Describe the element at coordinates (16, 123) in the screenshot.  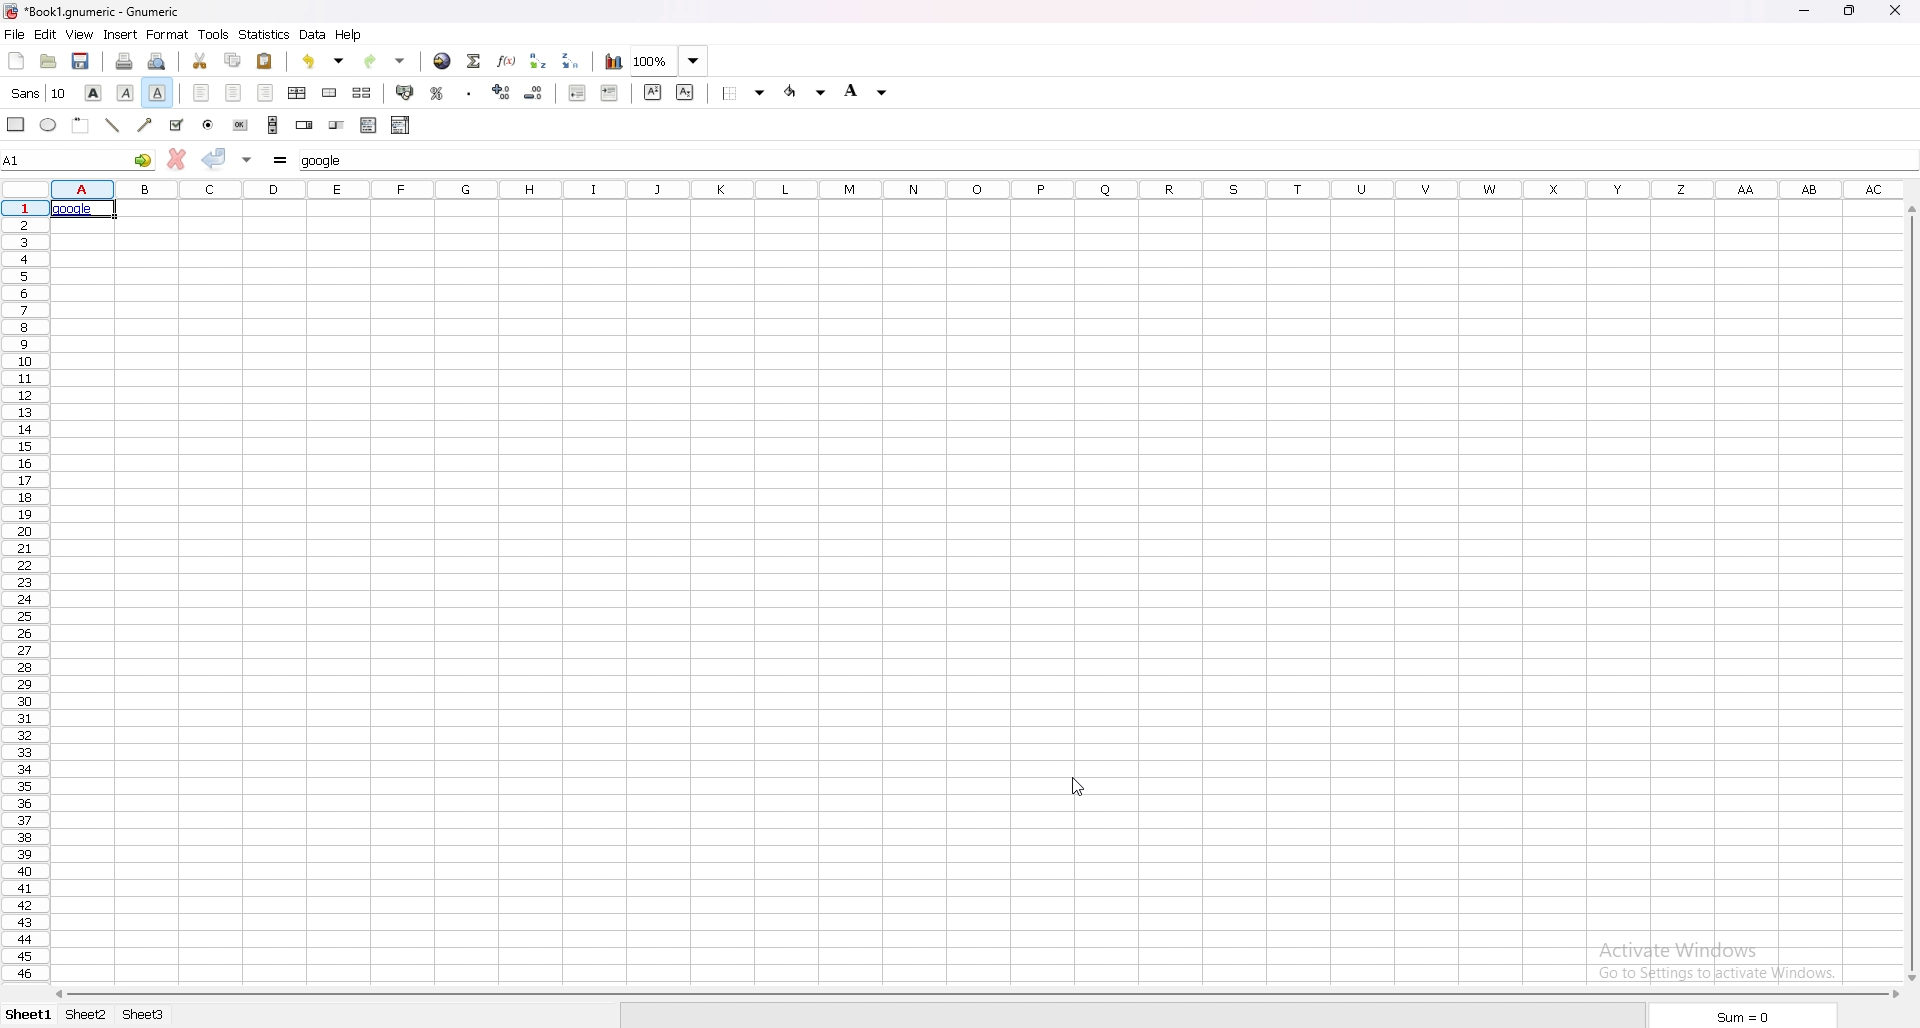
I see `rectangle` at that location.